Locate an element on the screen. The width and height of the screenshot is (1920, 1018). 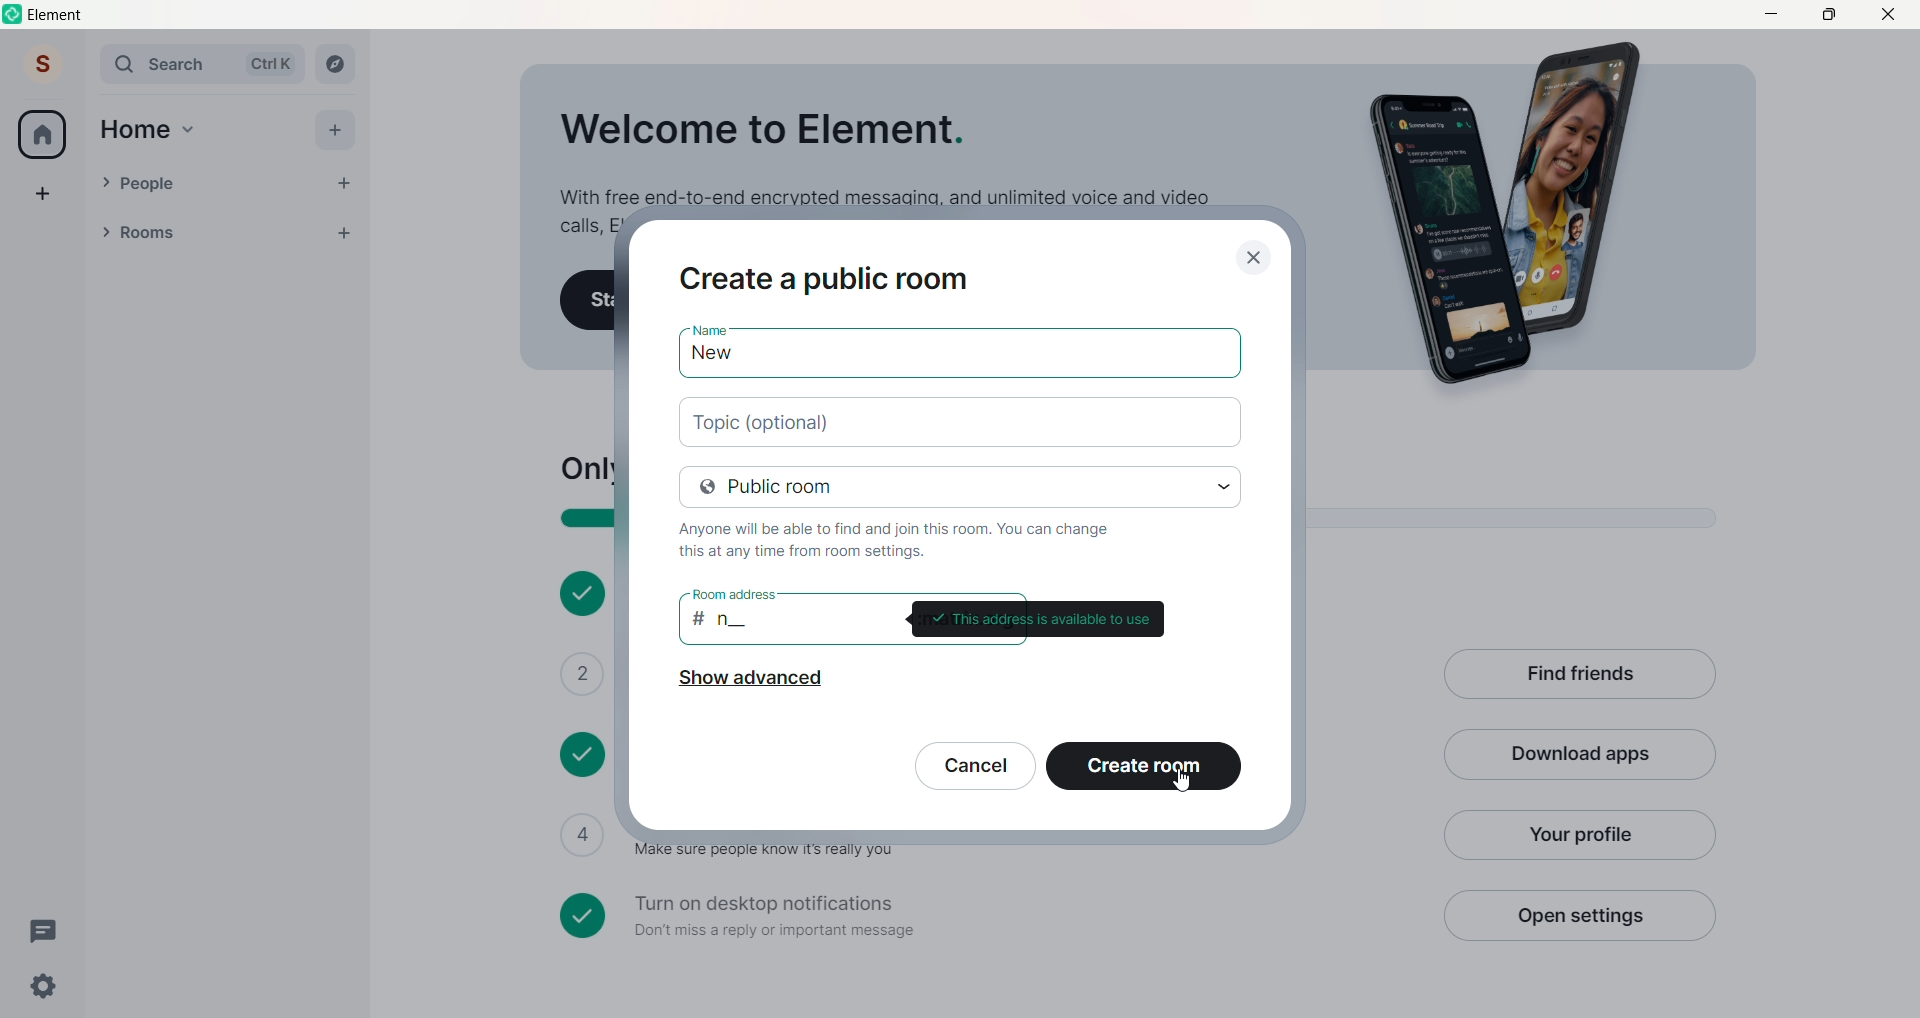
Account is located at coordinates (43, 63).